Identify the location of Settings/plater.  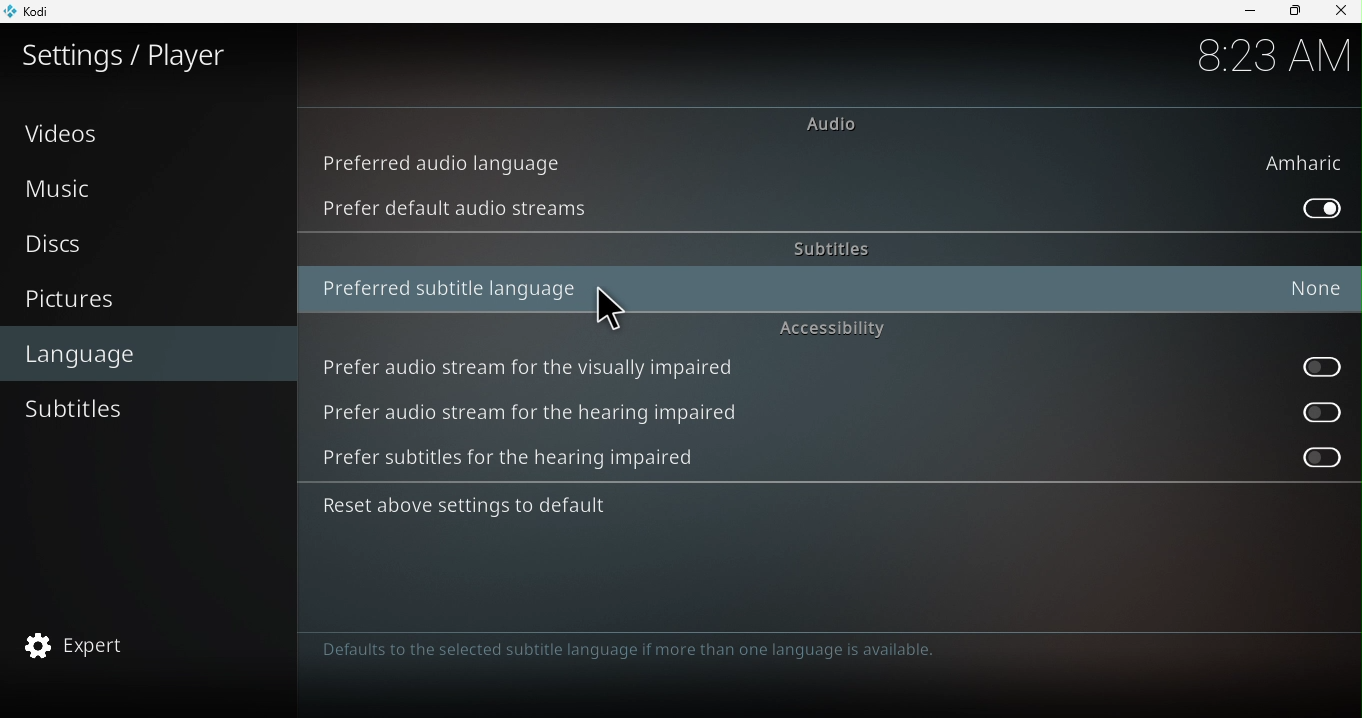
(127, 55).